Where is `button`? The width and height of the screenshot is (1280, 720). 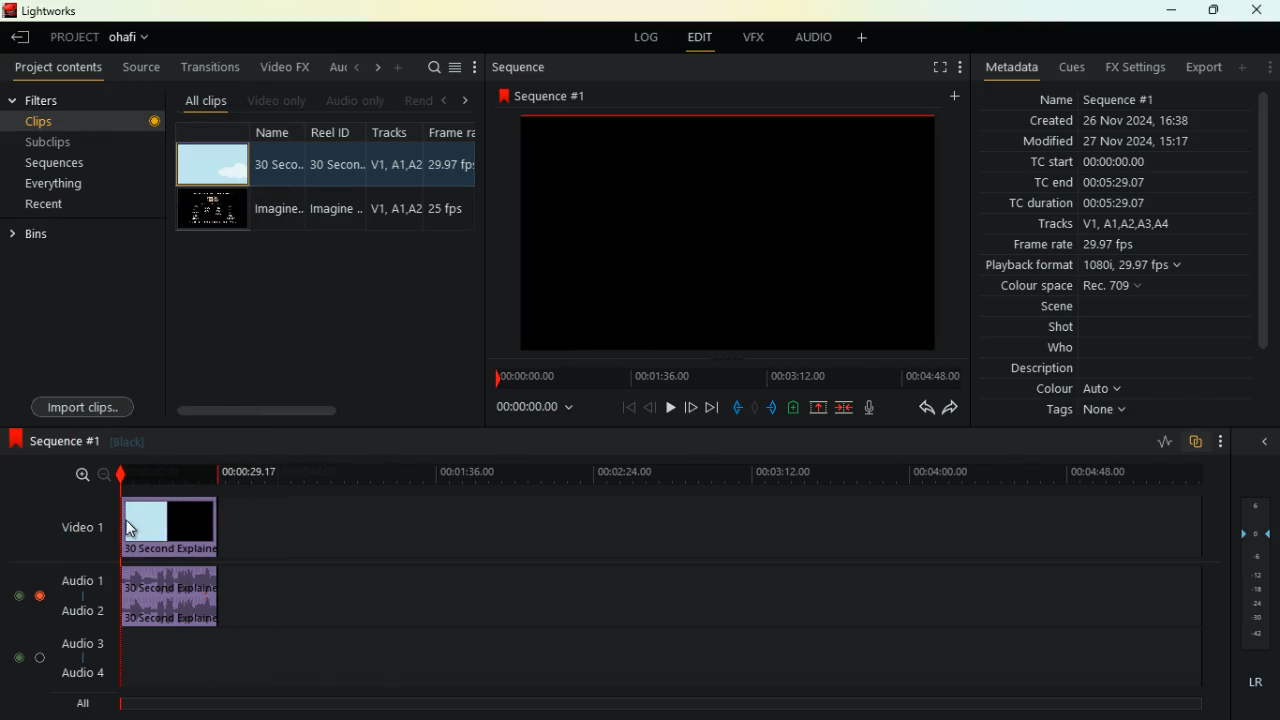
button is located at coordinates (151, 122).